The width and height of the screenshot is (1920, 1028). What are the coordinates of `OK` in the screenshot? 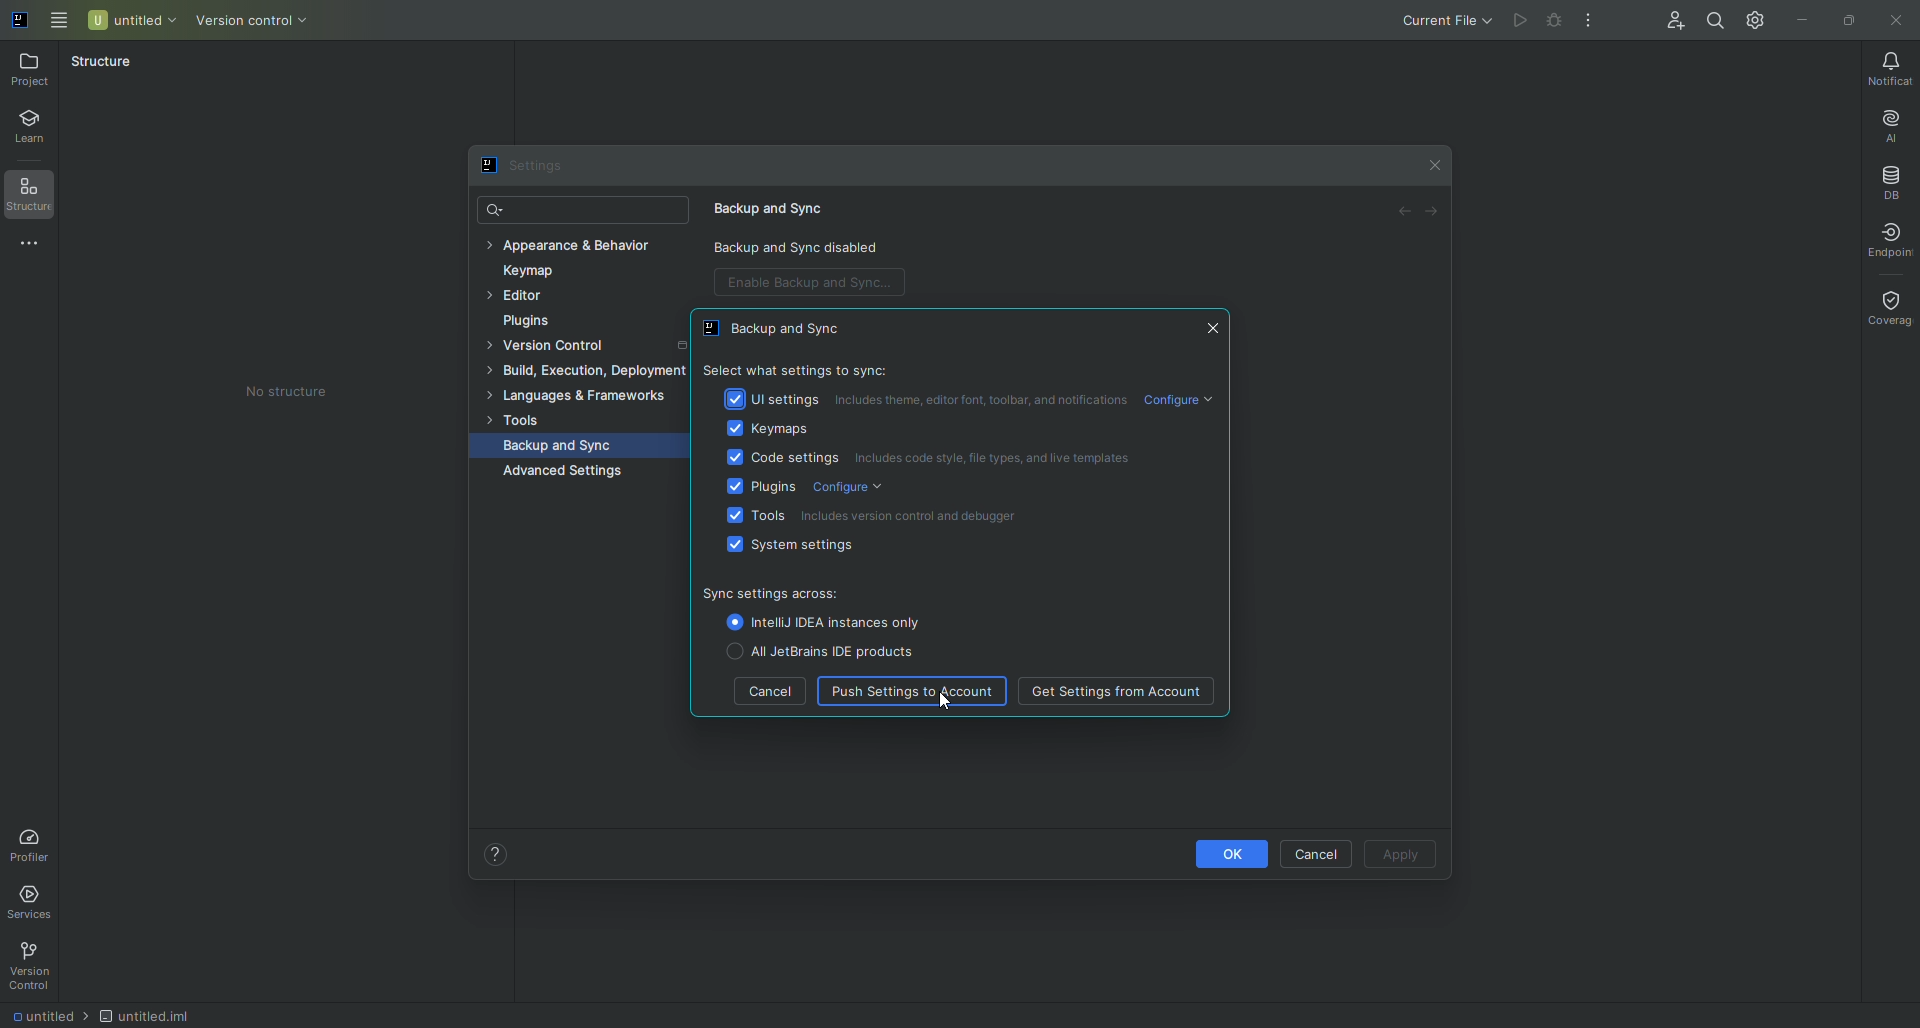 It's located at (1213, 853).